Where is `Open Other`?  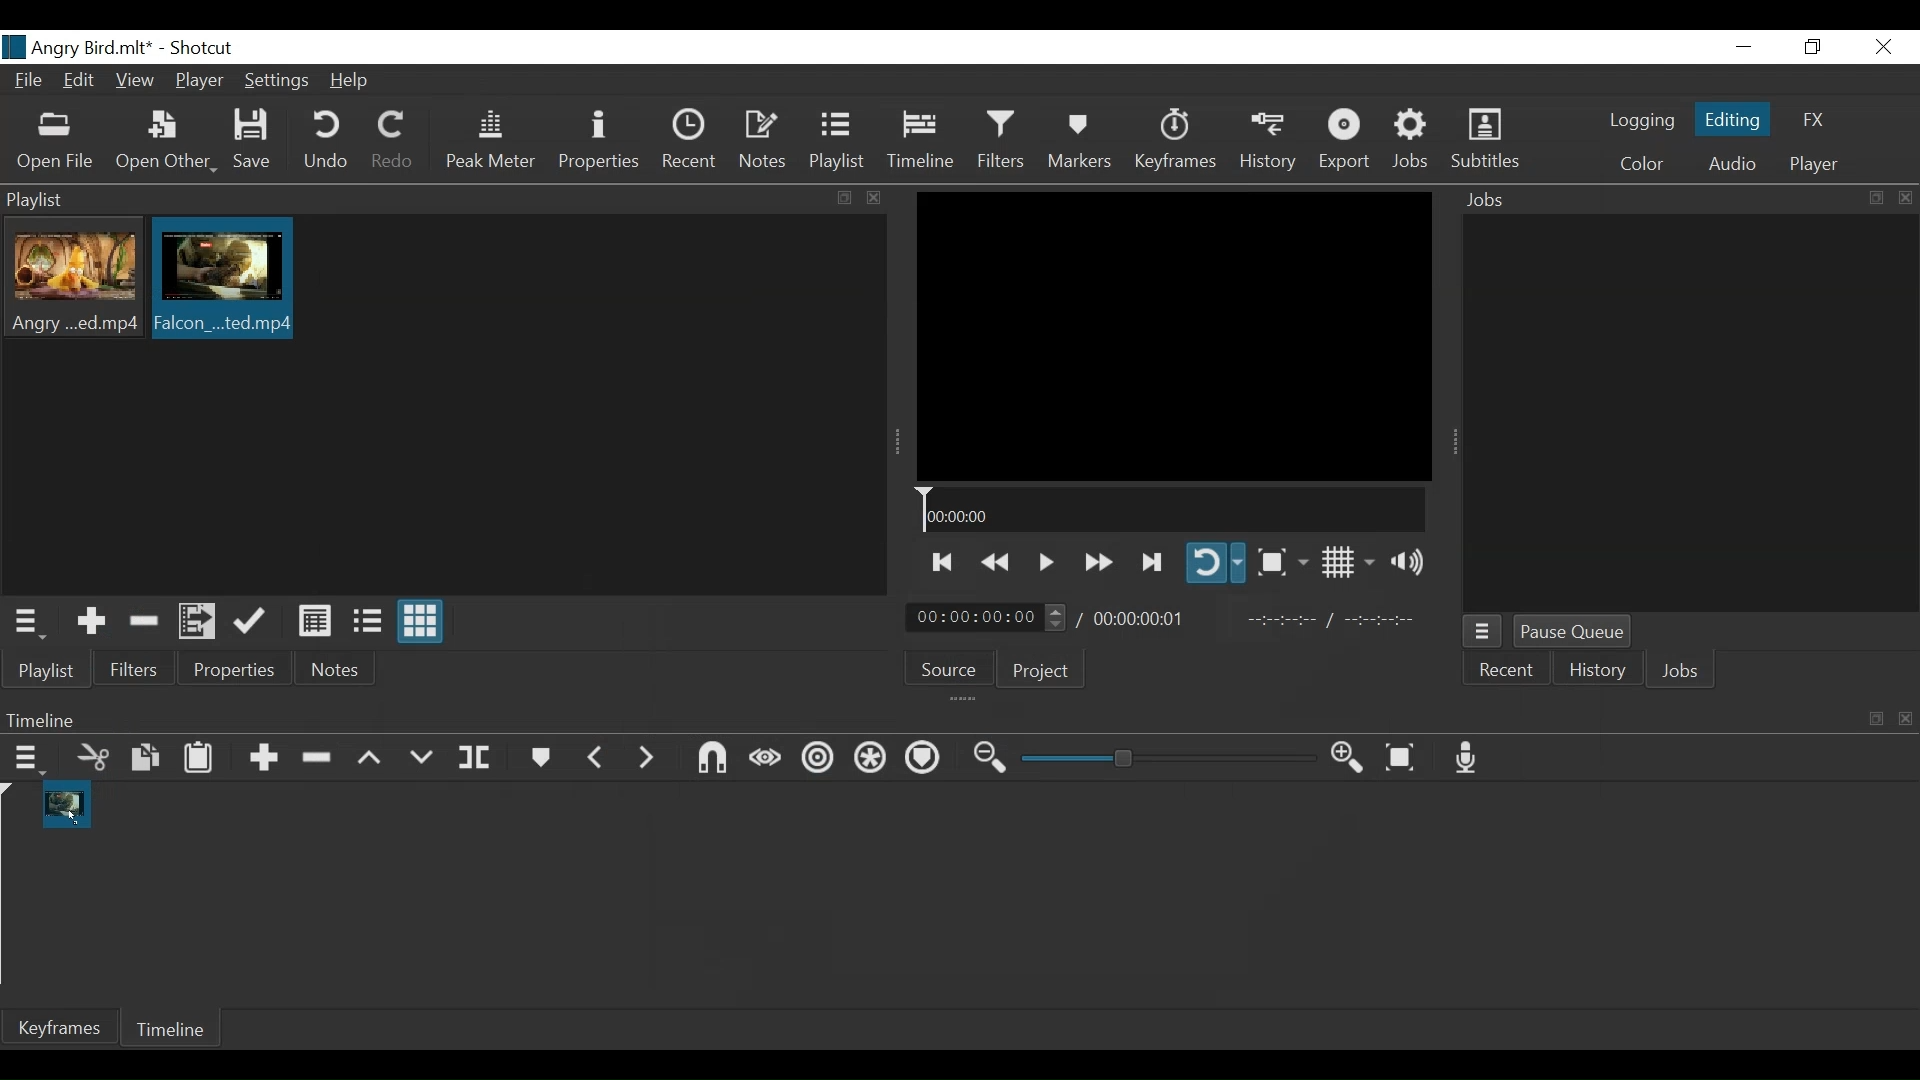
Open Other is located at coordinates (166, 141).